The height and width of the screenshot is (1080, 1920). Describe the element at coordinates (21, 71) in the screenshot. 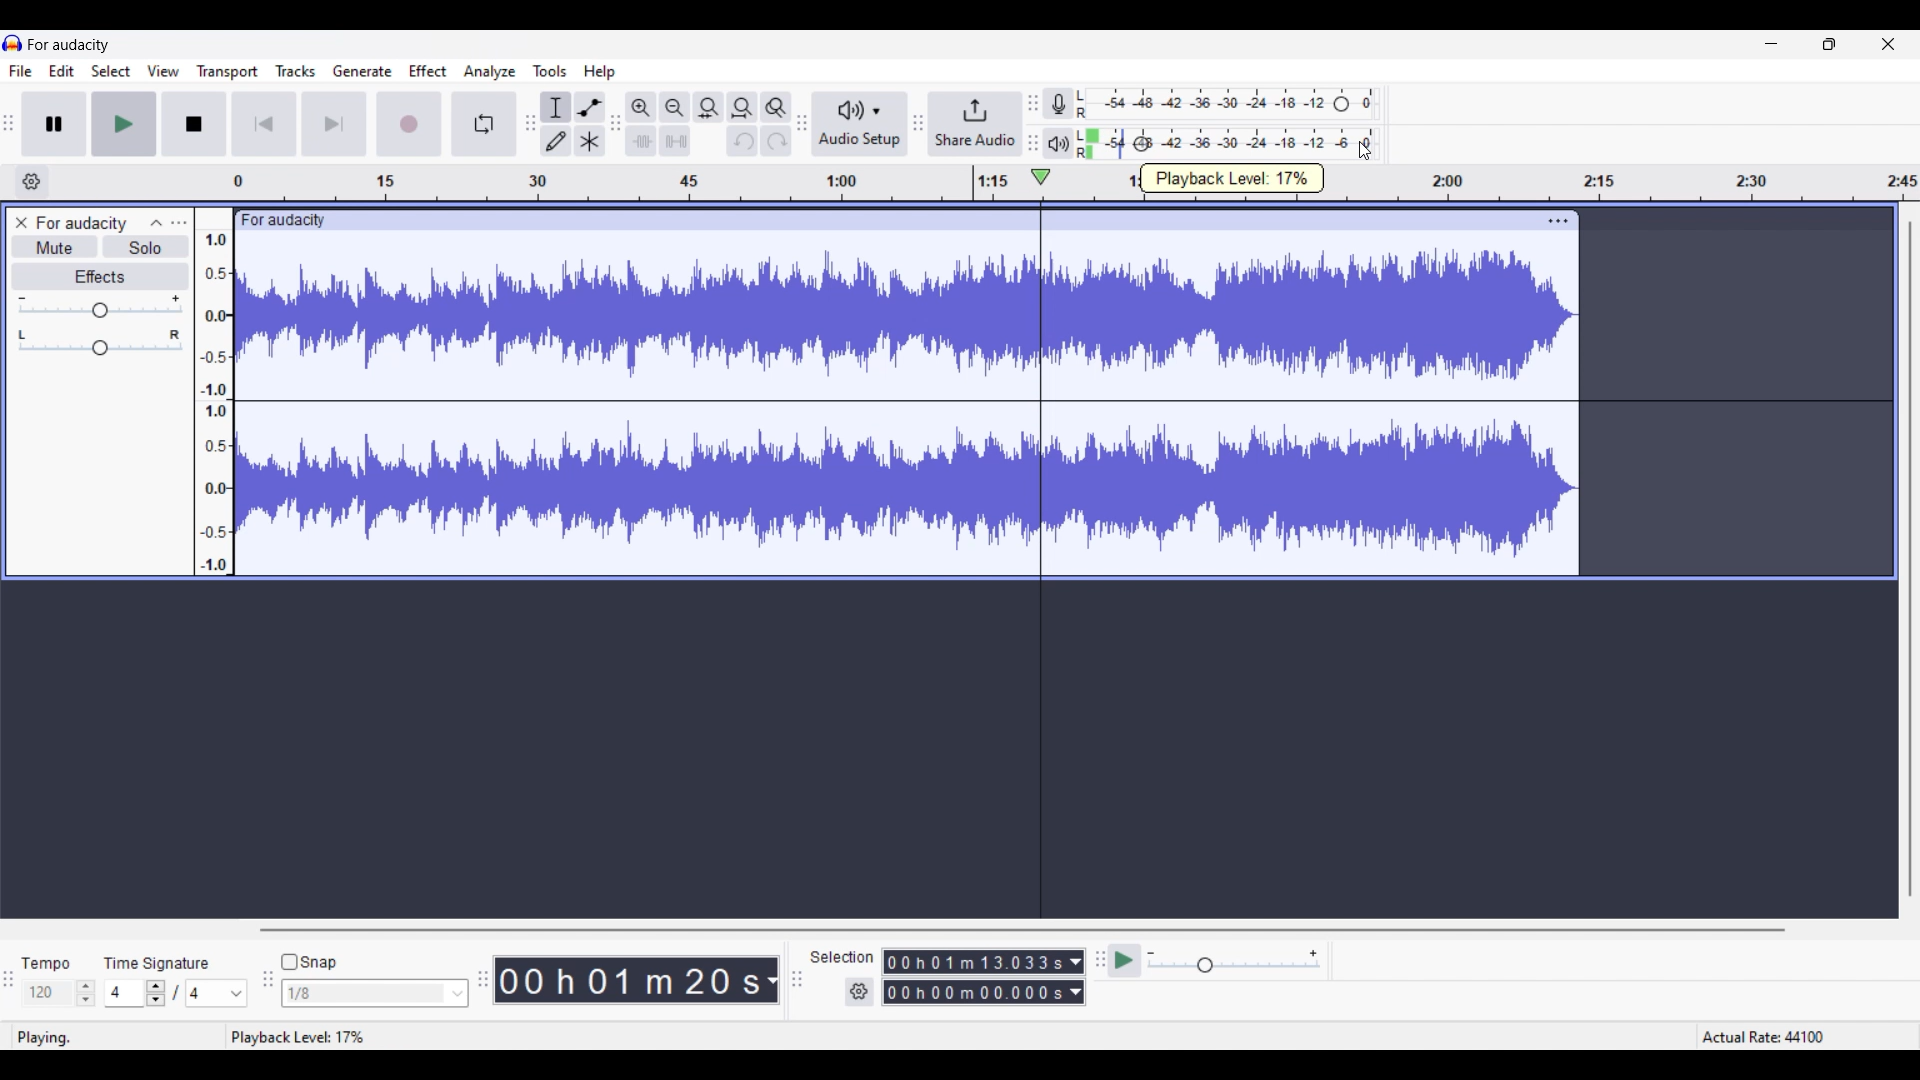

I see `File menu` at that location.